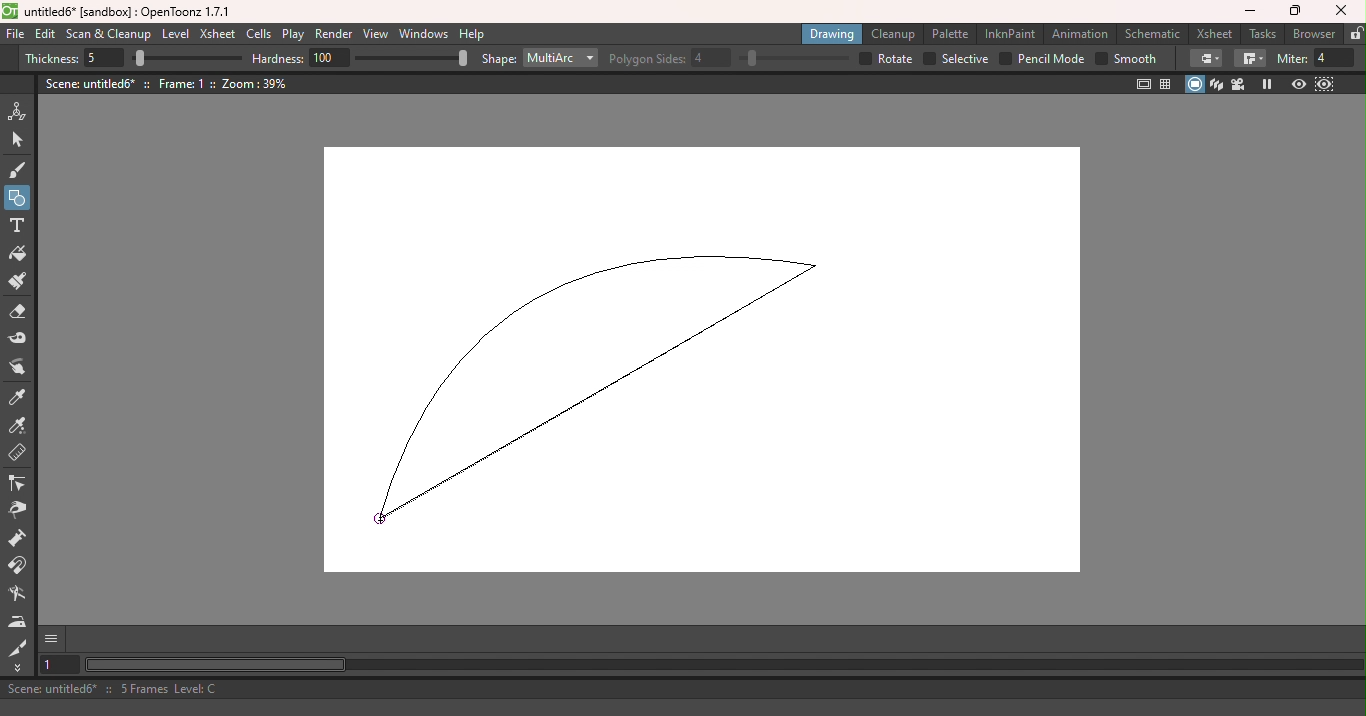 This screenshot has height=716, width=1366. Describe the element at coordinates (21, 485) in the screenshot. I see `Control point editor tool` at that location.